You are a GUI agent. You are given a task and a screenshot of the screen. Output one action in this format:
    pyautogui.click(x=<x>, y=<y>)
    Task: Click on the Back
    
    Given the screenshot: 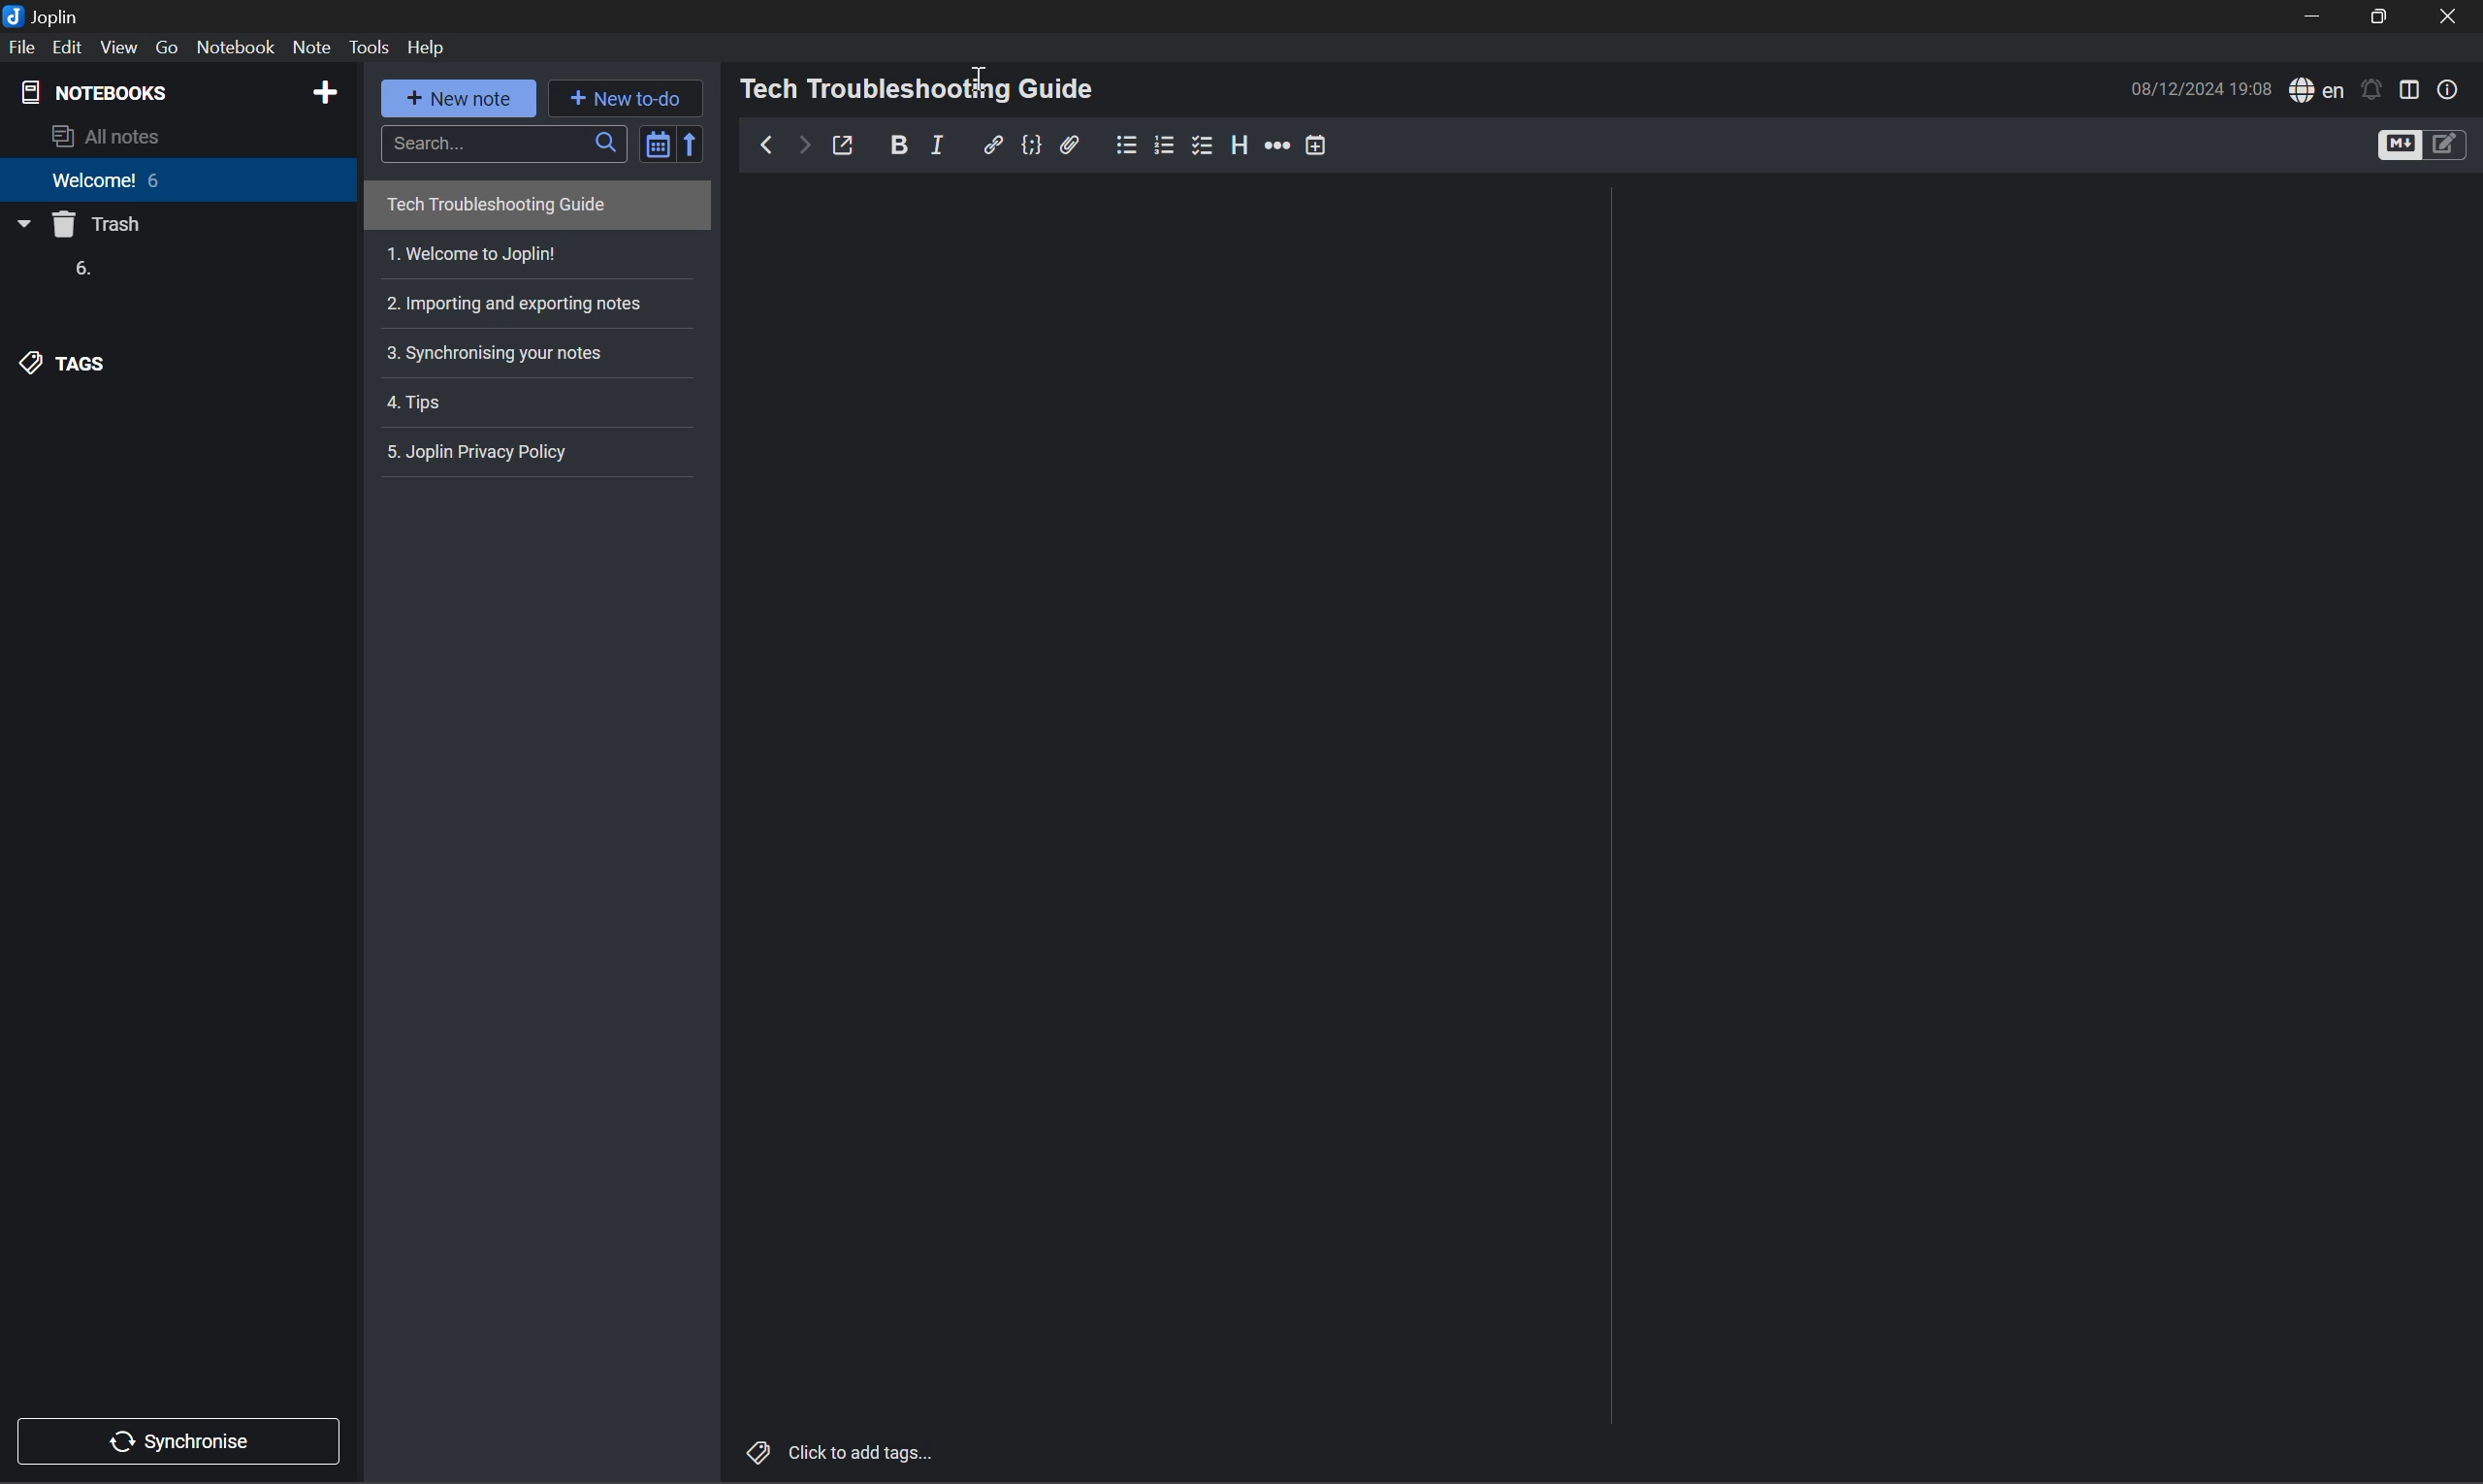 What is the action you would take?
    pyautogui.click(x=761, y=144)
    